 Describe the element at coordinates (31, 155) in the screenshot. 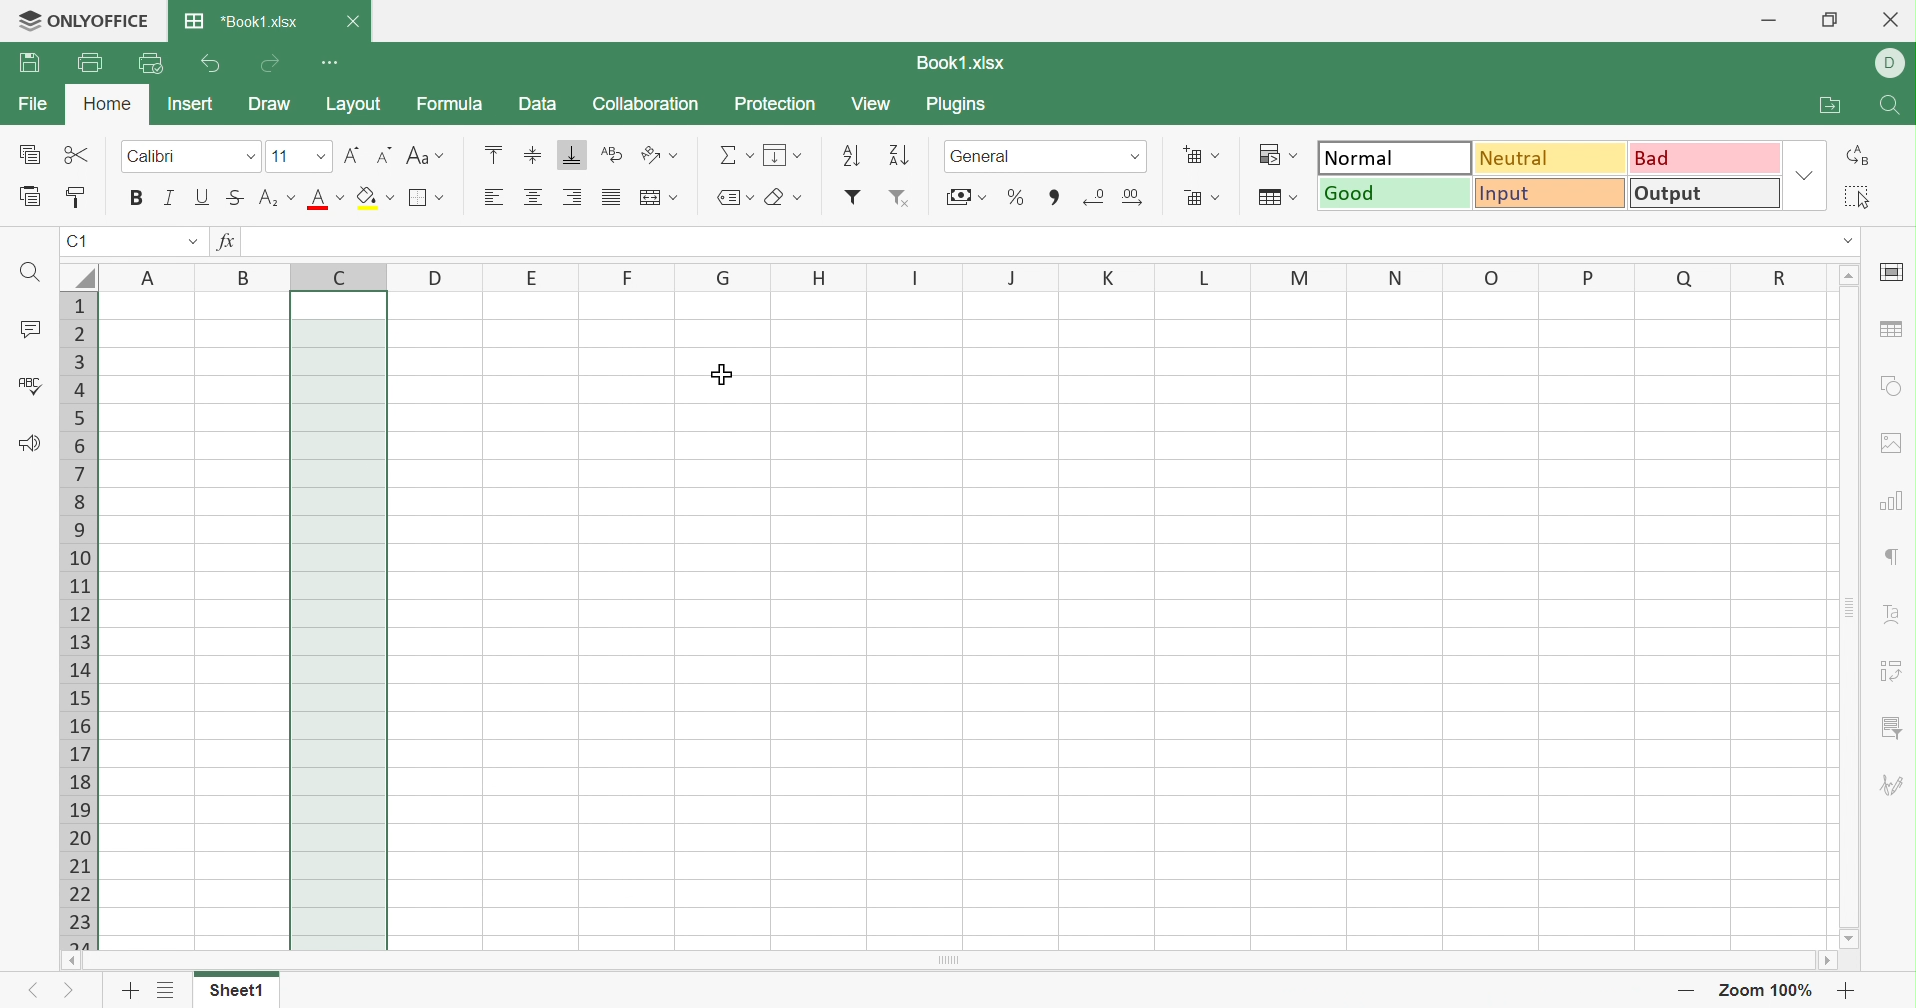

I see `Copy` at that location.